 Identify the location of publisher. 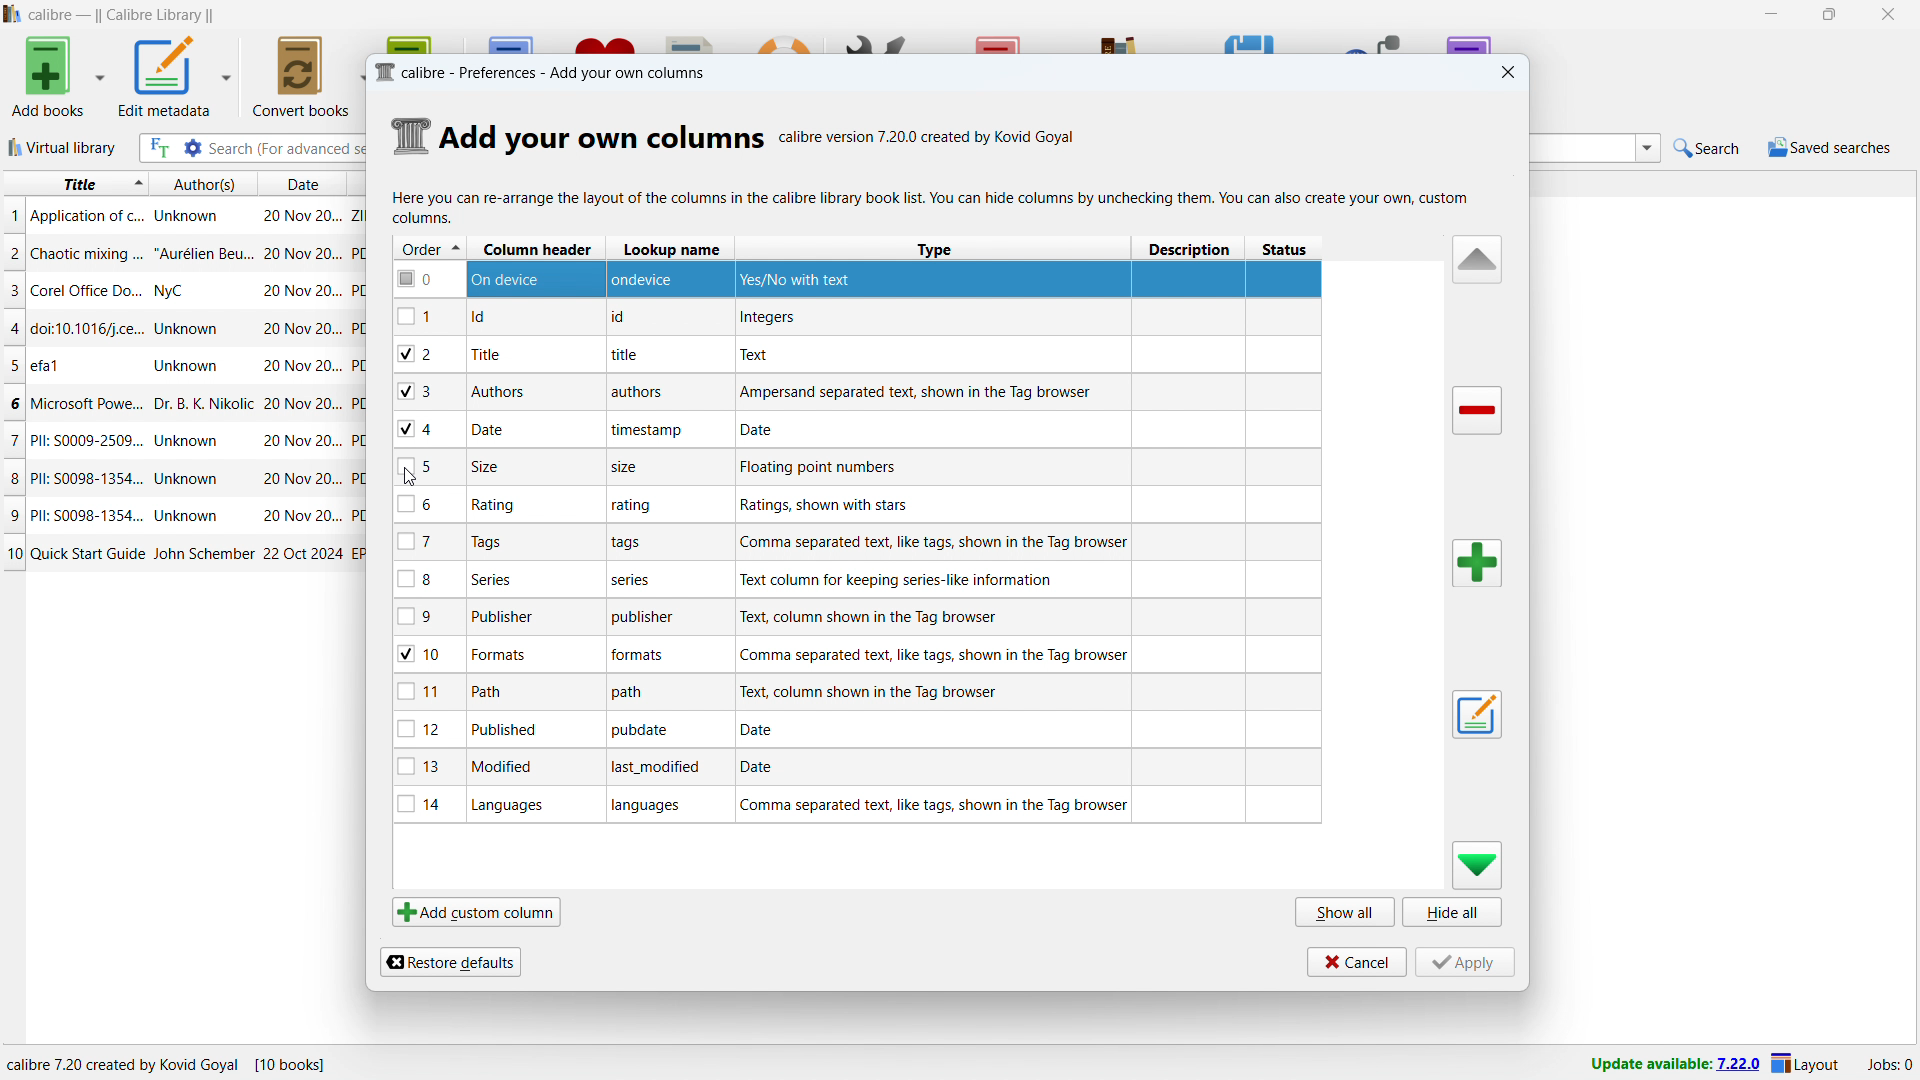
(639, 617).